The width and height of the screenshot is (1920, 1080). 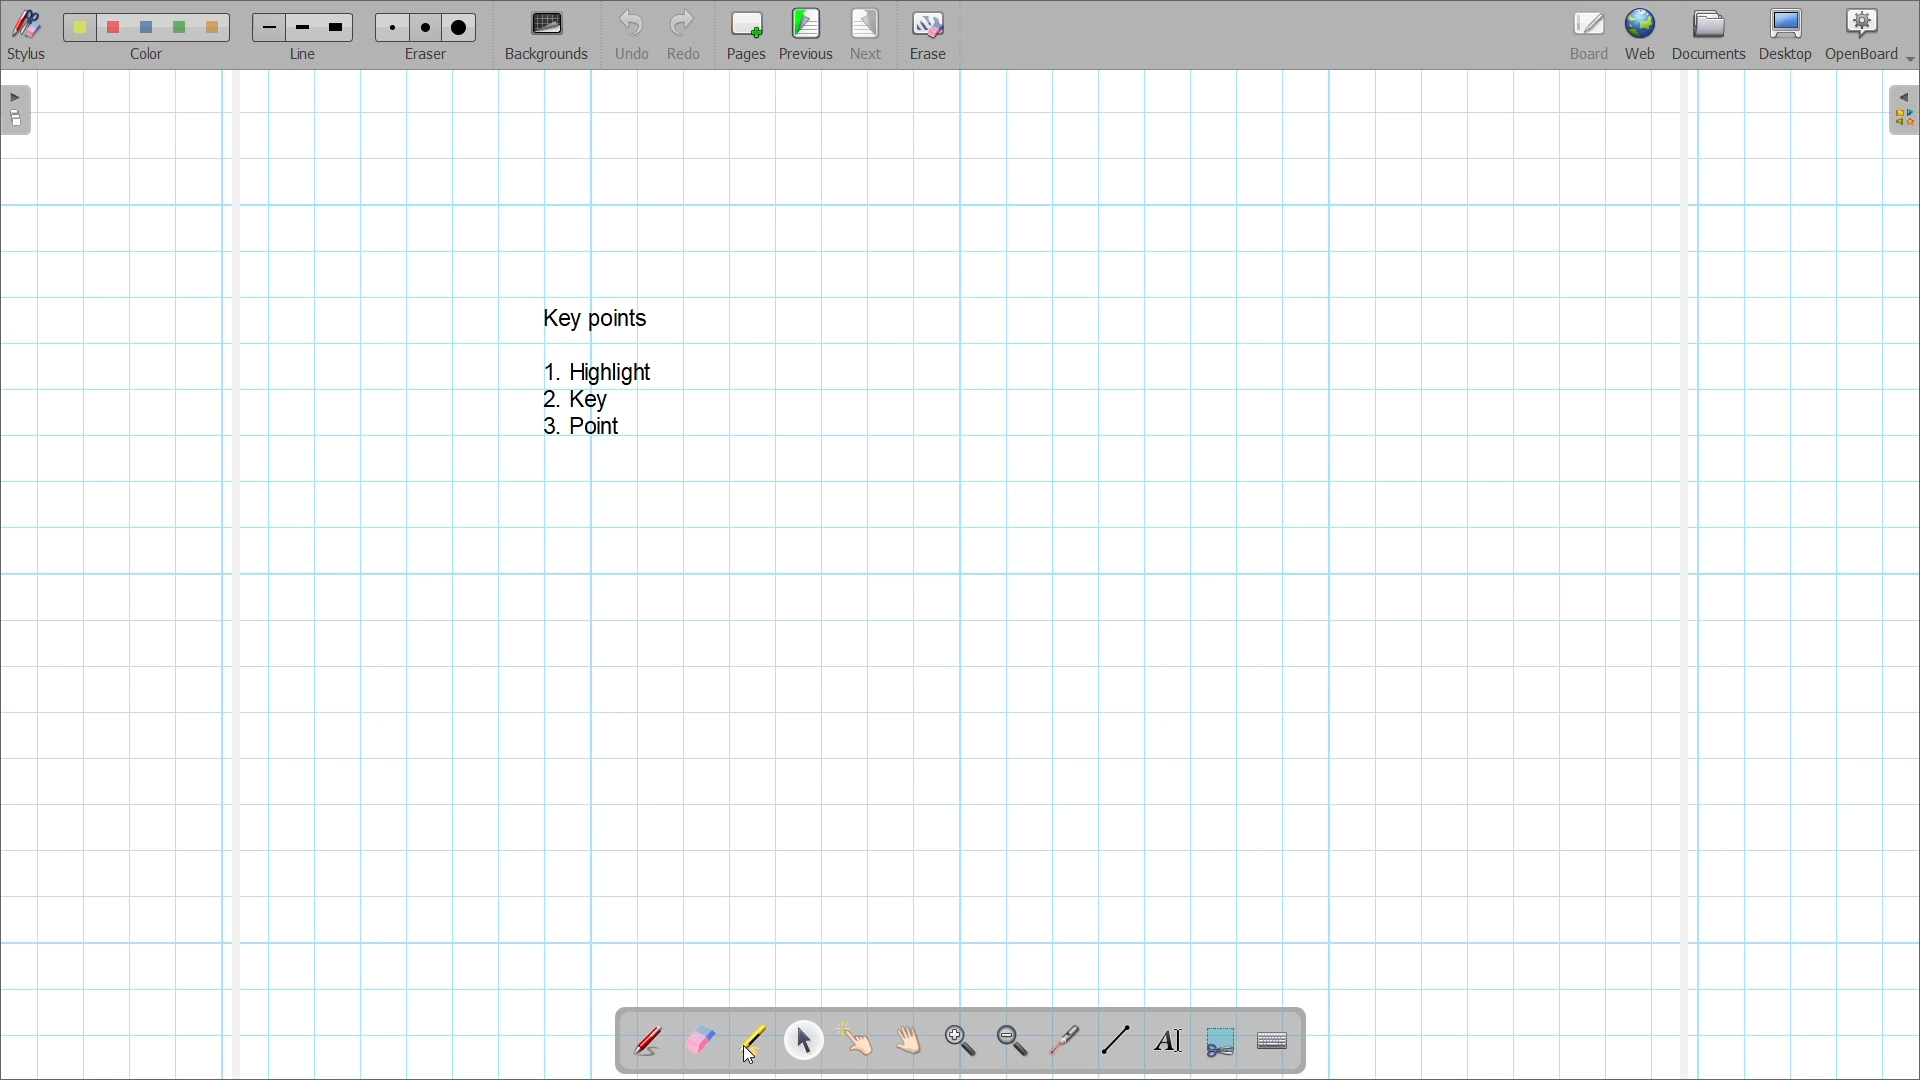 What do you see at coordinates (806, 34) in the screenshot?
I see `Go to previous page` at bounding box center [806, 34].